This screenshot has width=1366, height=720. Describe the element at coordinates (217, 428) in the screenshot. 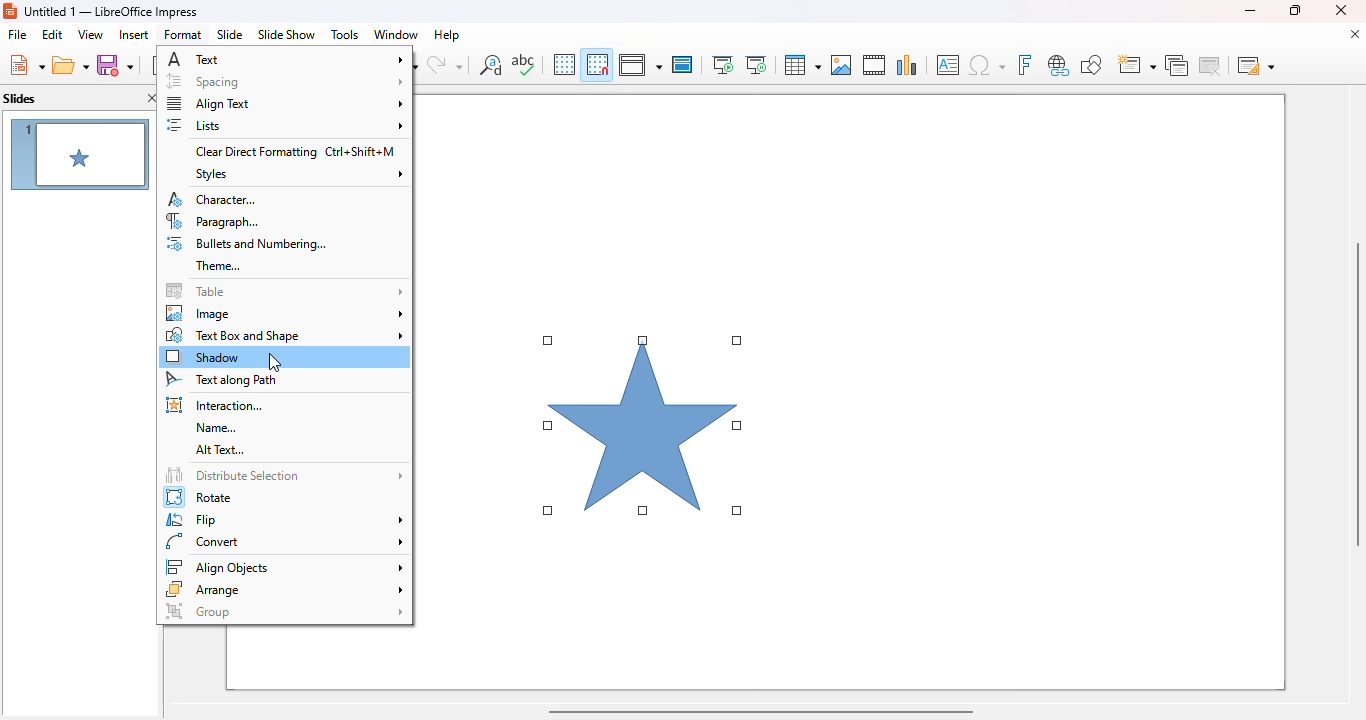

I see `name` at that location.